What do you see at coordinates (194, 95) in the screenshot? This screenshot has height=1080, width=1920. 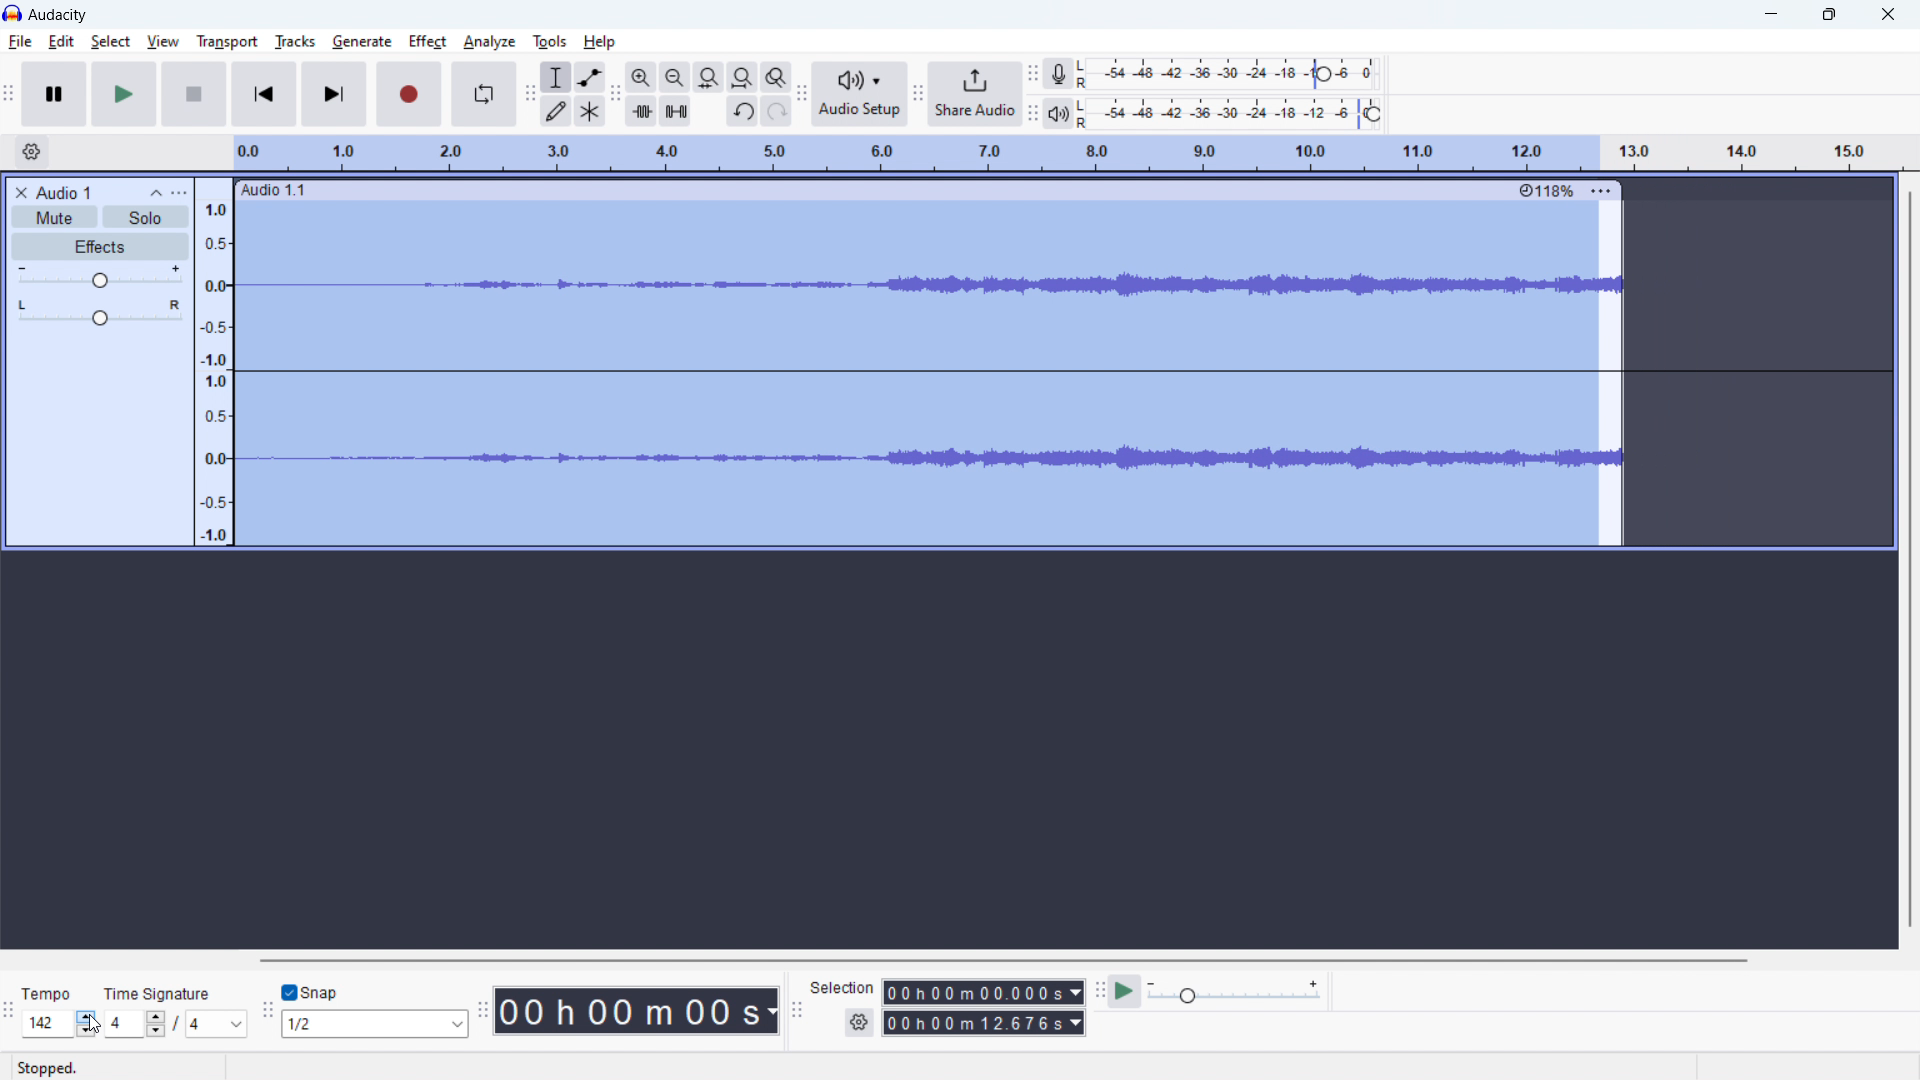 I see `Pause` at bounding box center [194, 95].